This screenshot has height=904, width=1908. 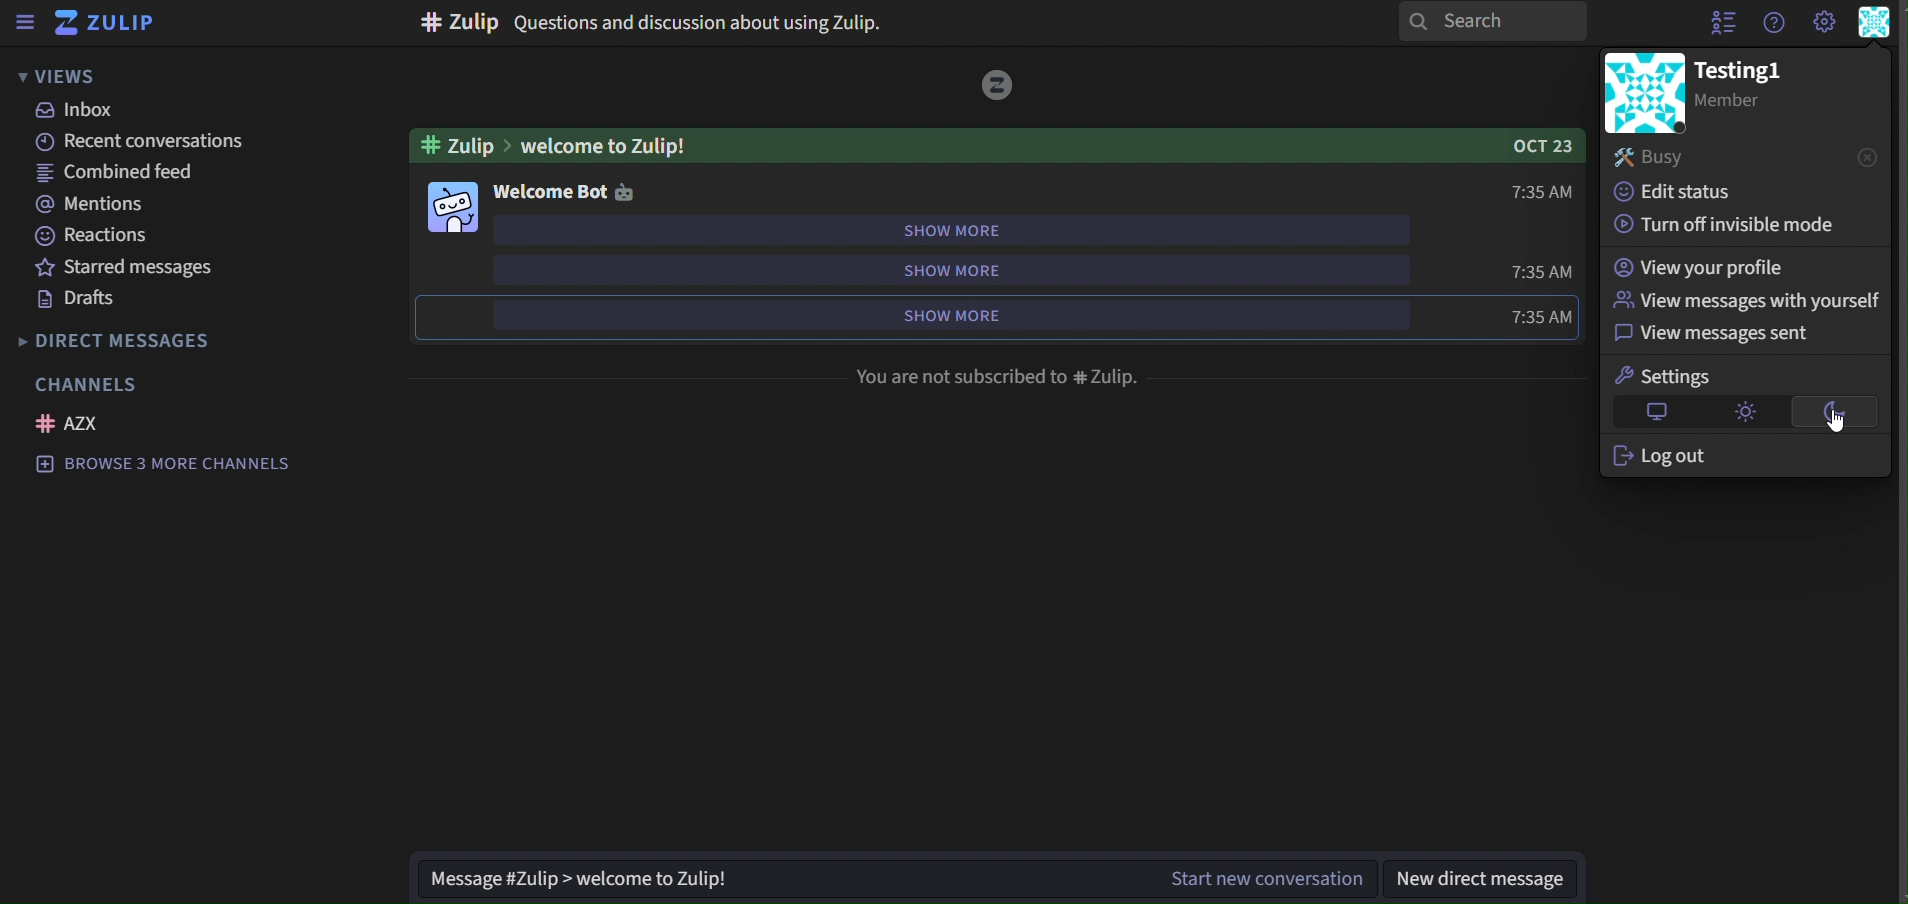 I want to click on search, so click(x=1494, y=21).